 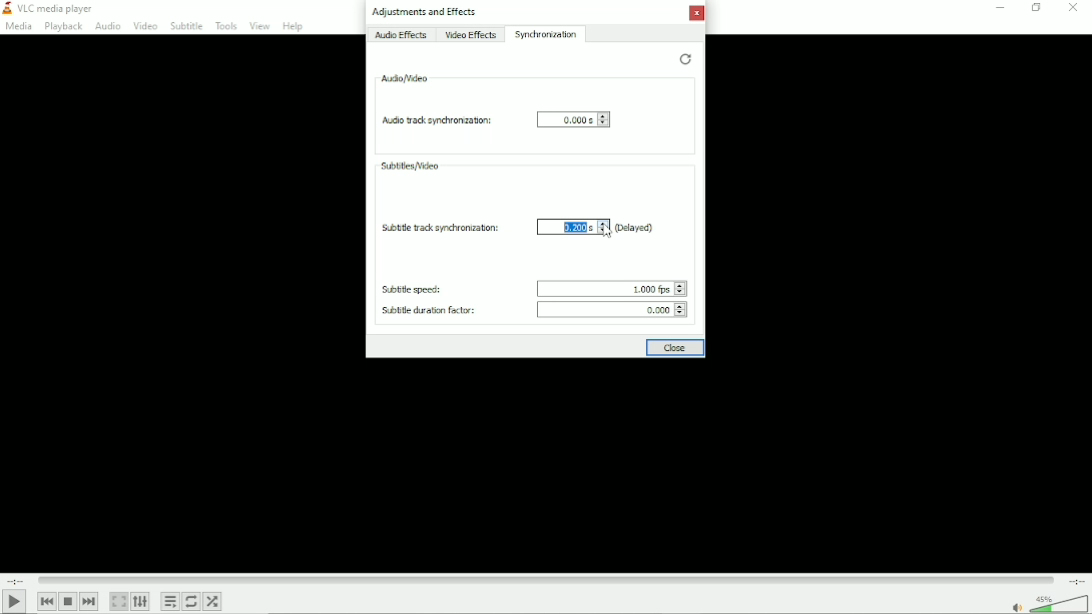 I want to click on help, so click(x=291, y=27).